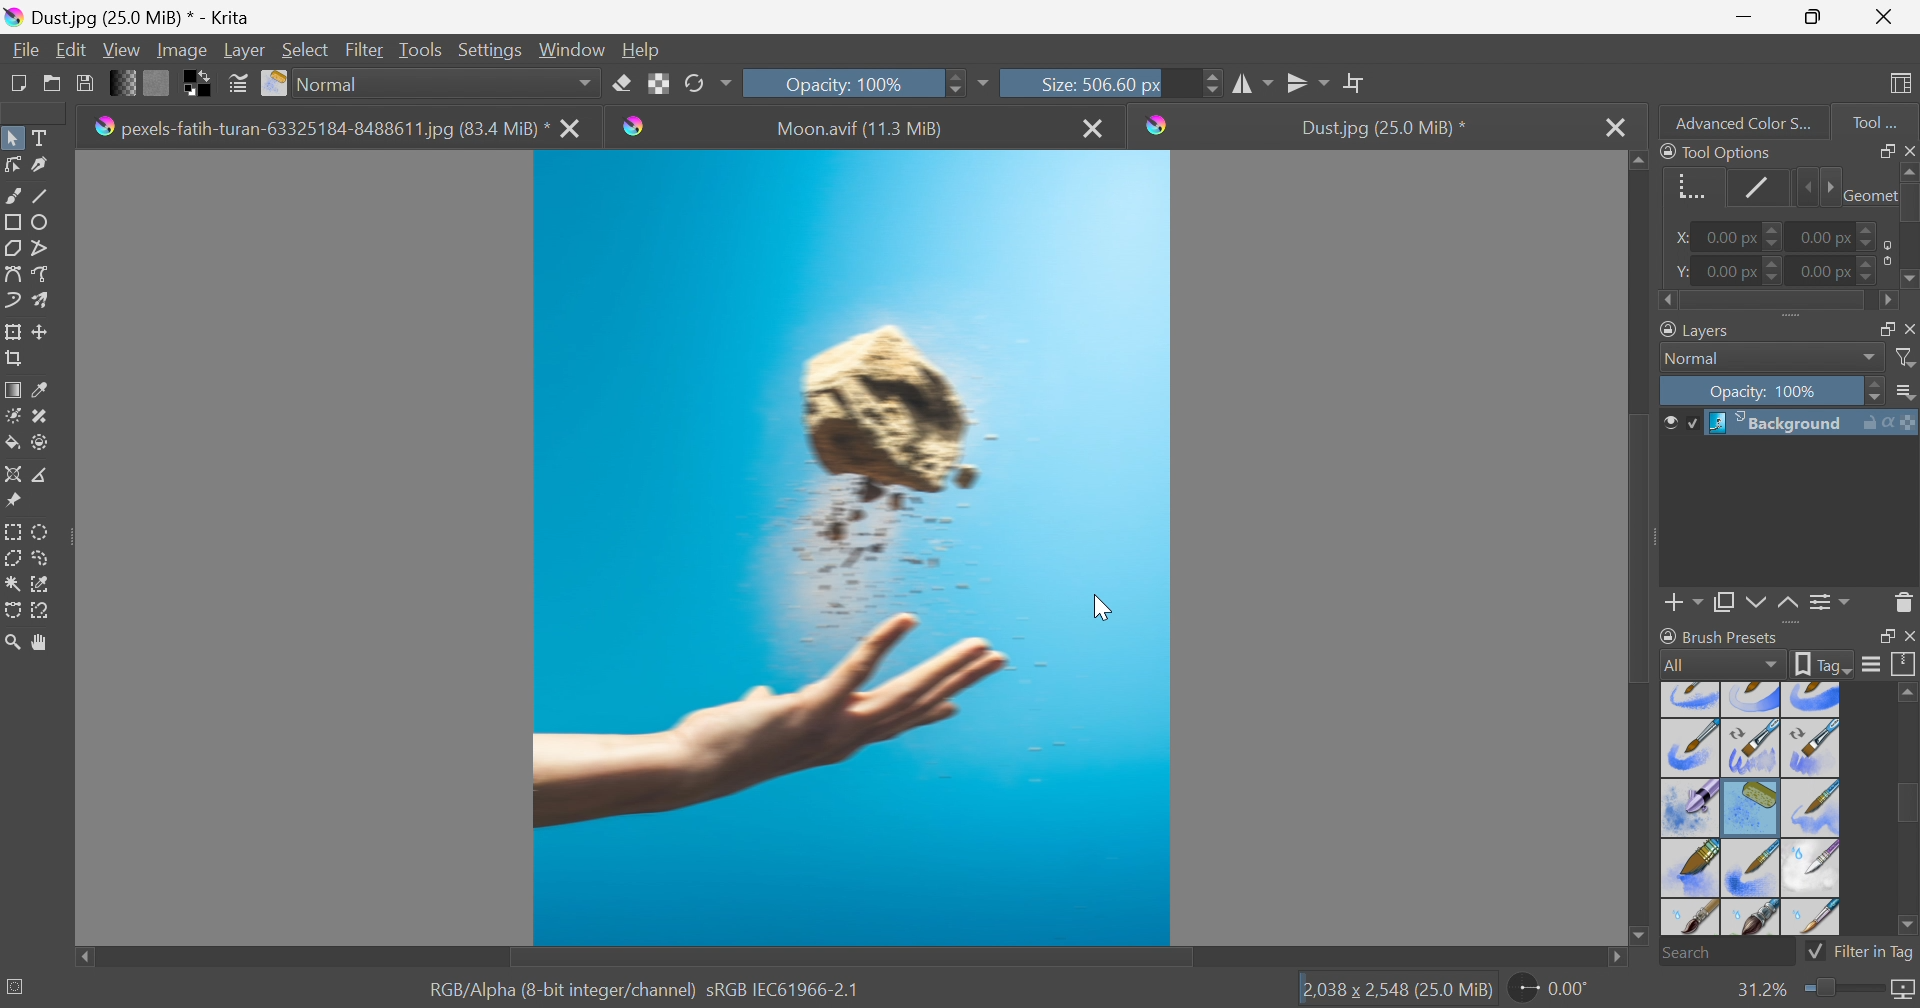  What do you see at coordinates (46, 166) in the screenshot?
I see `Calligraphy` at bounding box center [46, 166].